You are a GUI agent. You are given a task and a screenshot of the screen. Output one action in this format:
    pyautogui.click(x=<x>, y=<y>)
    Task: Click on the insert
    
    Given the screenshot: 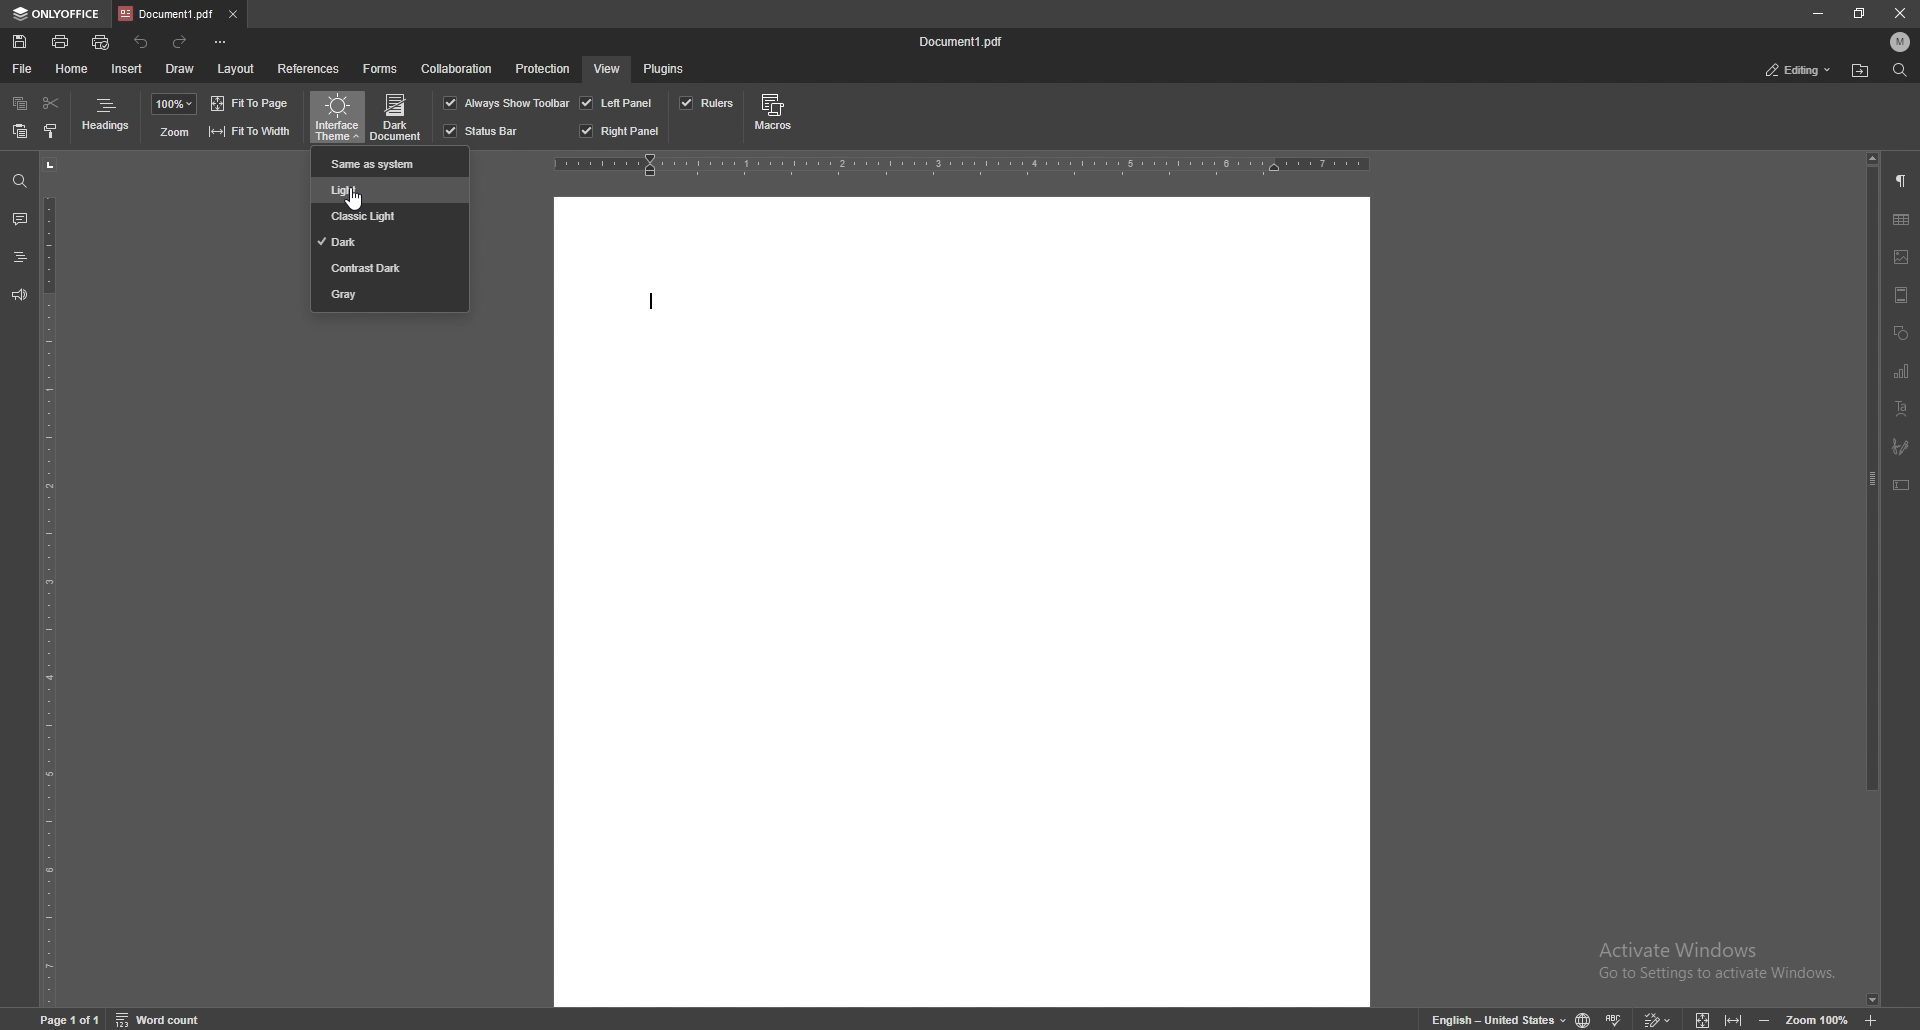 What is the action you would take?
    pyautogui.click(x=127, y=68)
    